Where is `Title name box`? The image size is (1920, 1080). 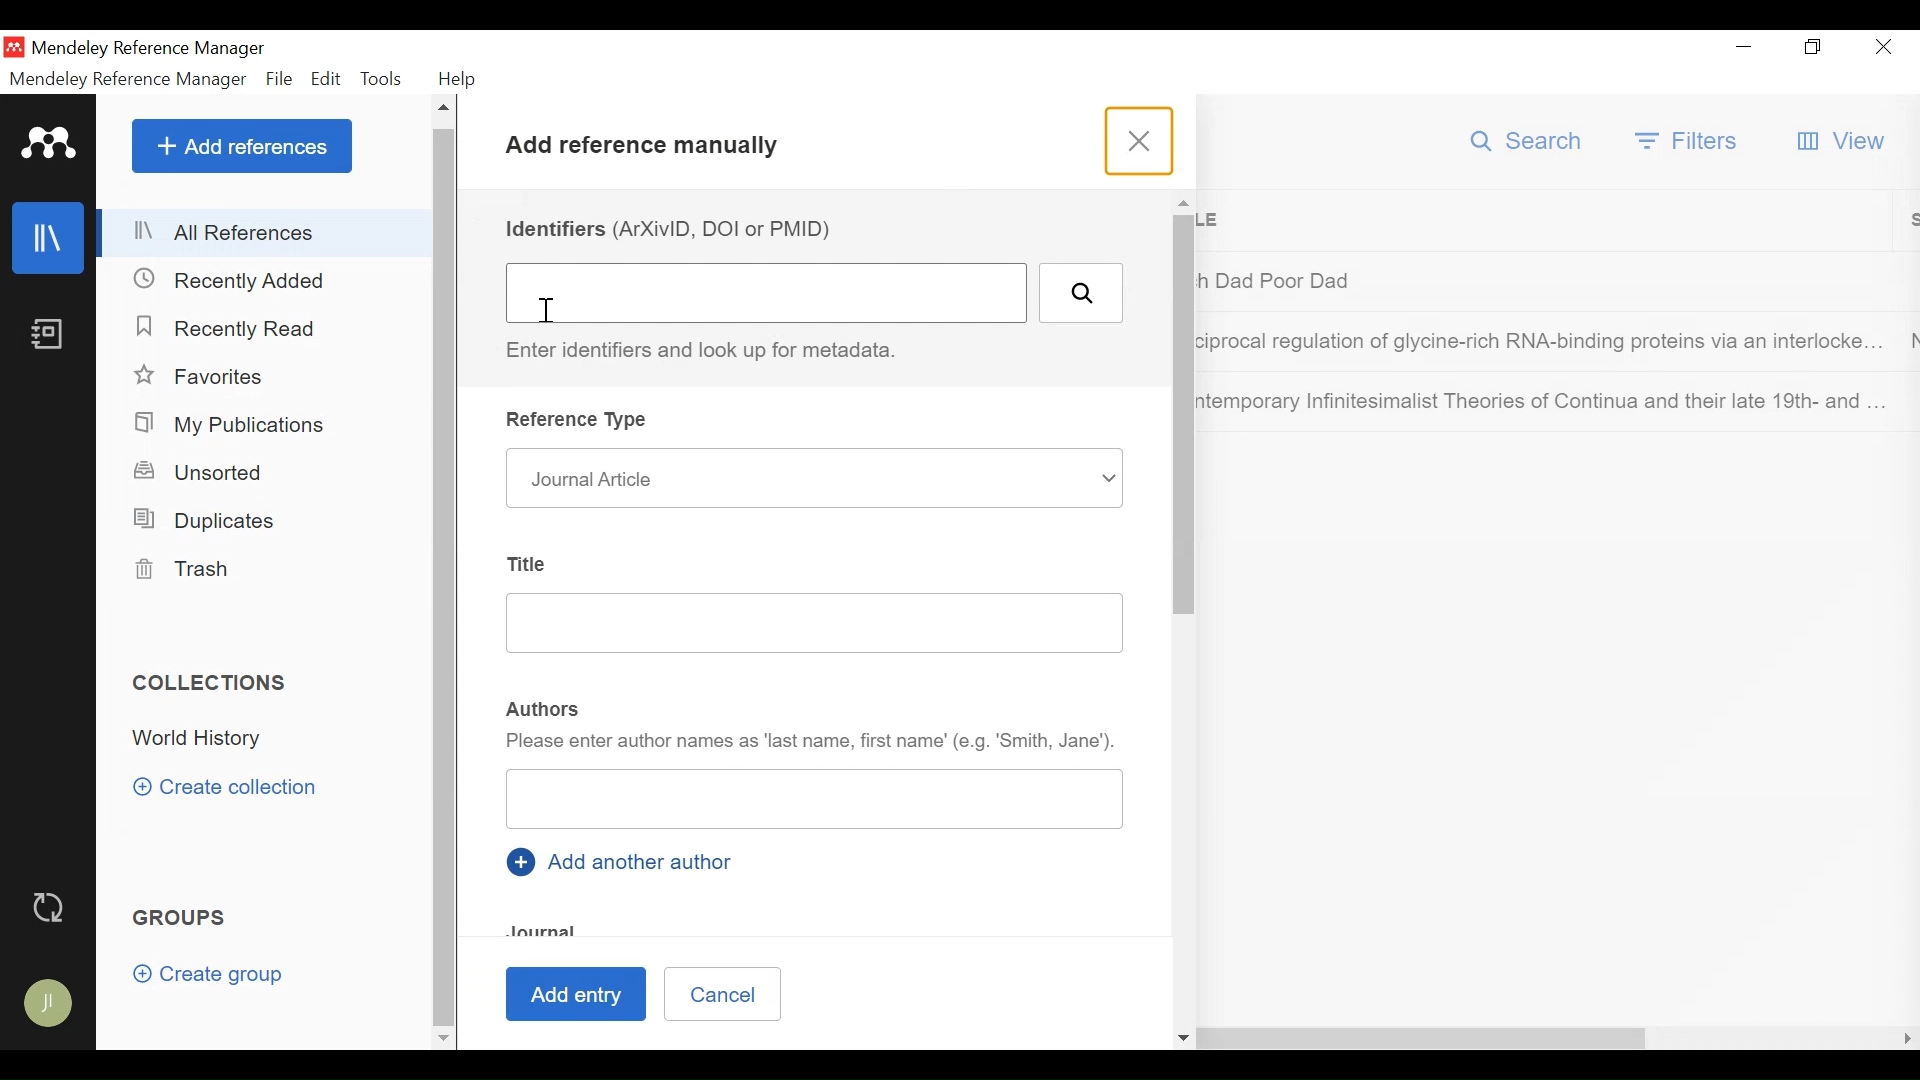 Title name box is located at coordinates (797, 626).